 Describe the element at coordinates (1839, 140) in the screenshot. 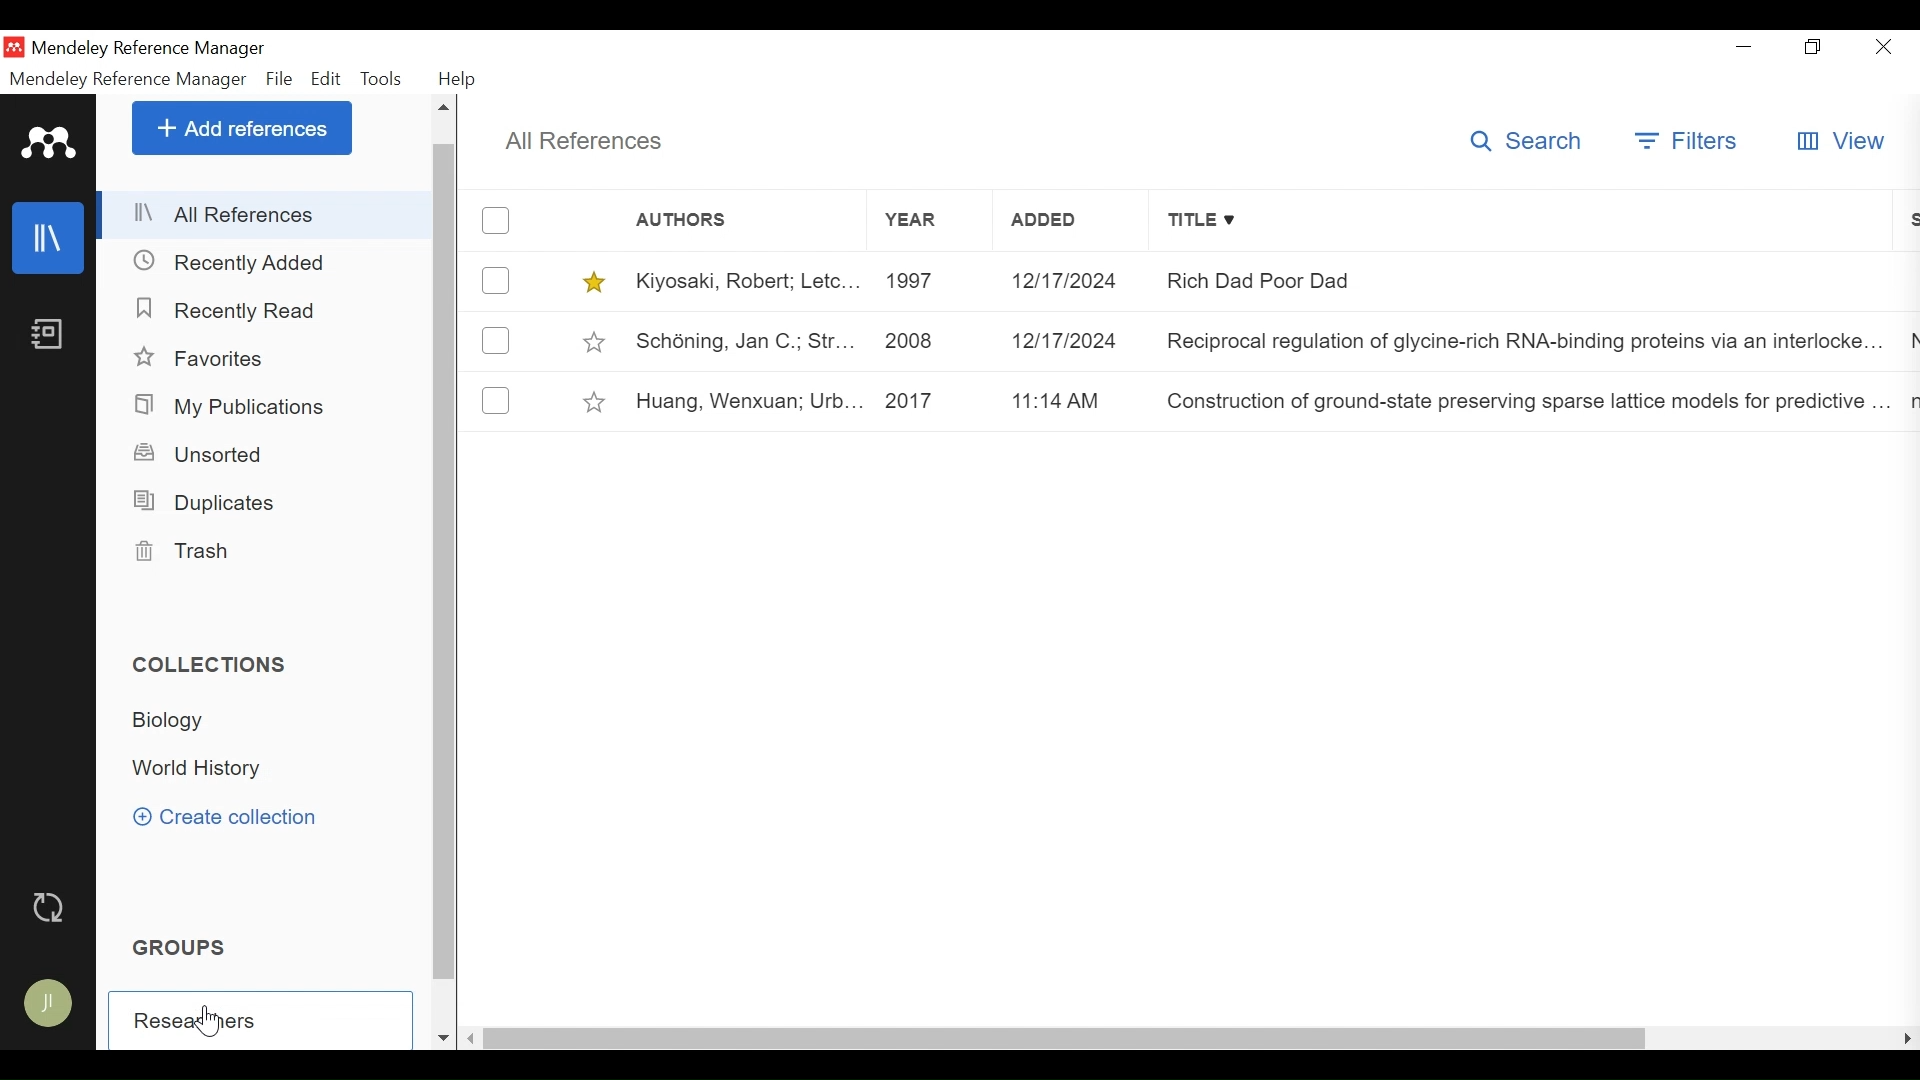

I see `View` at that location.